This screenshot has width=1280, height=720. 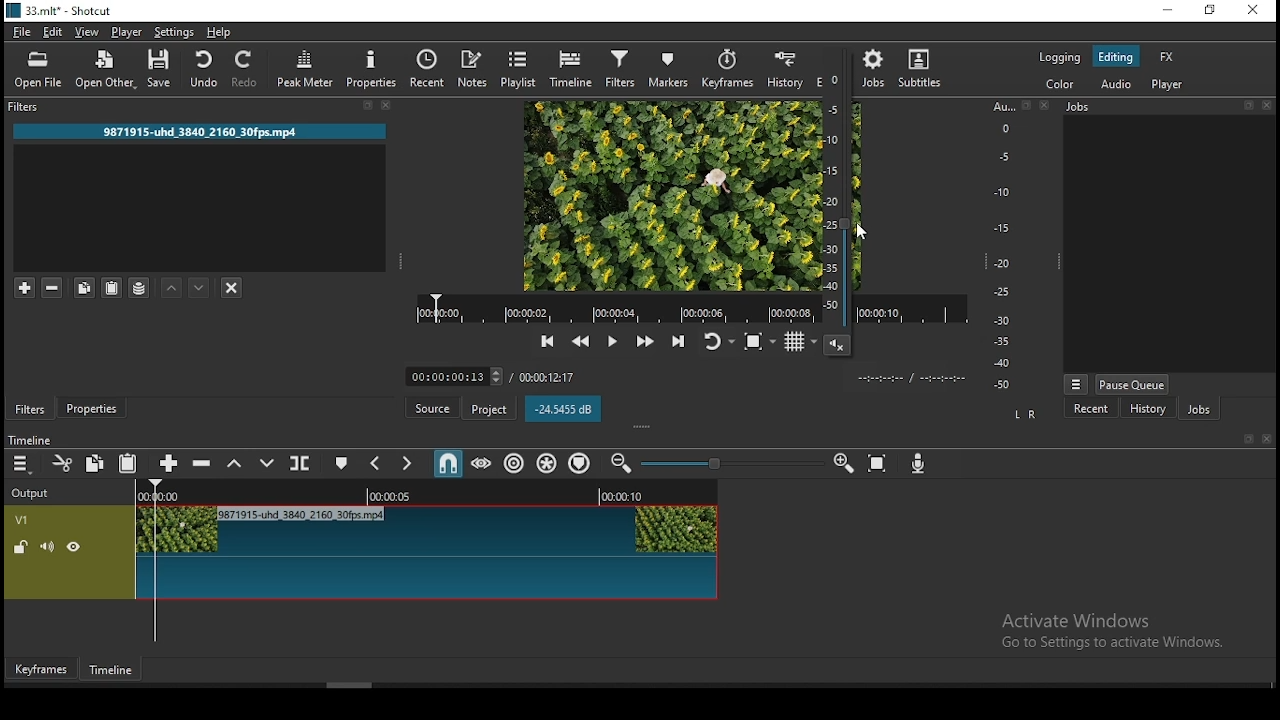 I want to click on ripple delete, so click(x=205, y=465).